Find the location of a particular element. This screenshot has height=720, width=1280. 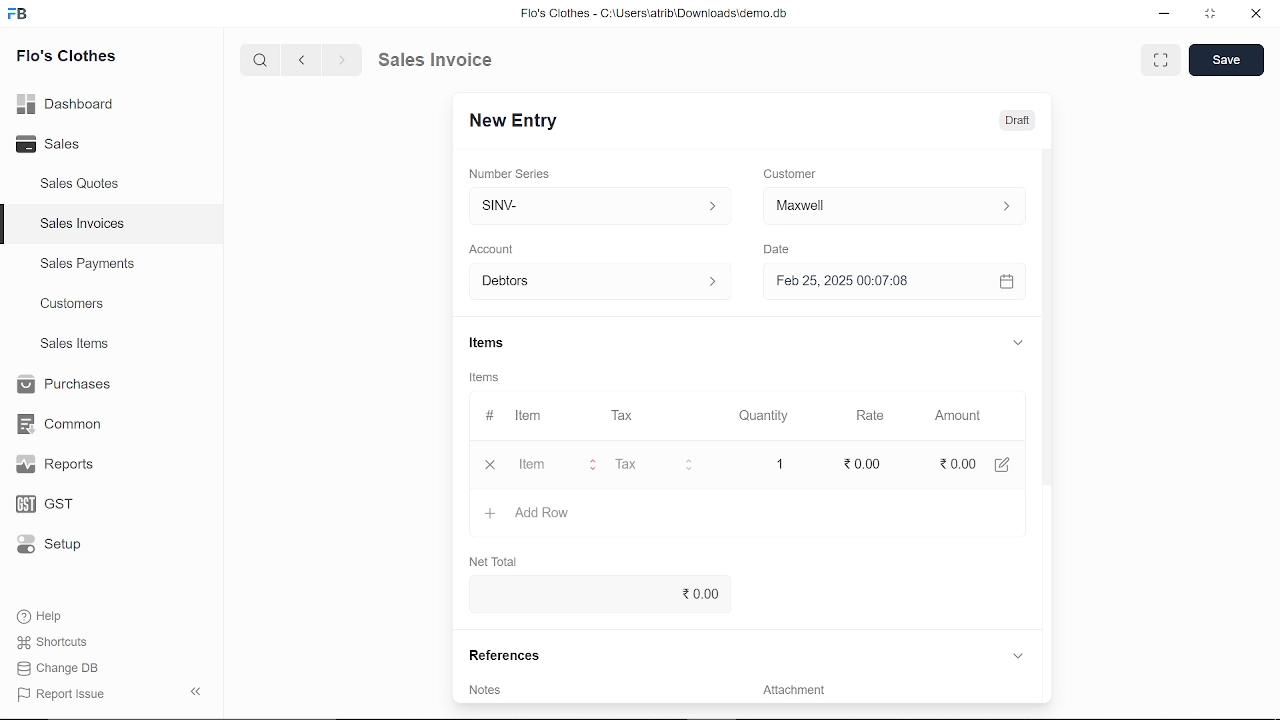

Rate is located at coordinates (850, 416).